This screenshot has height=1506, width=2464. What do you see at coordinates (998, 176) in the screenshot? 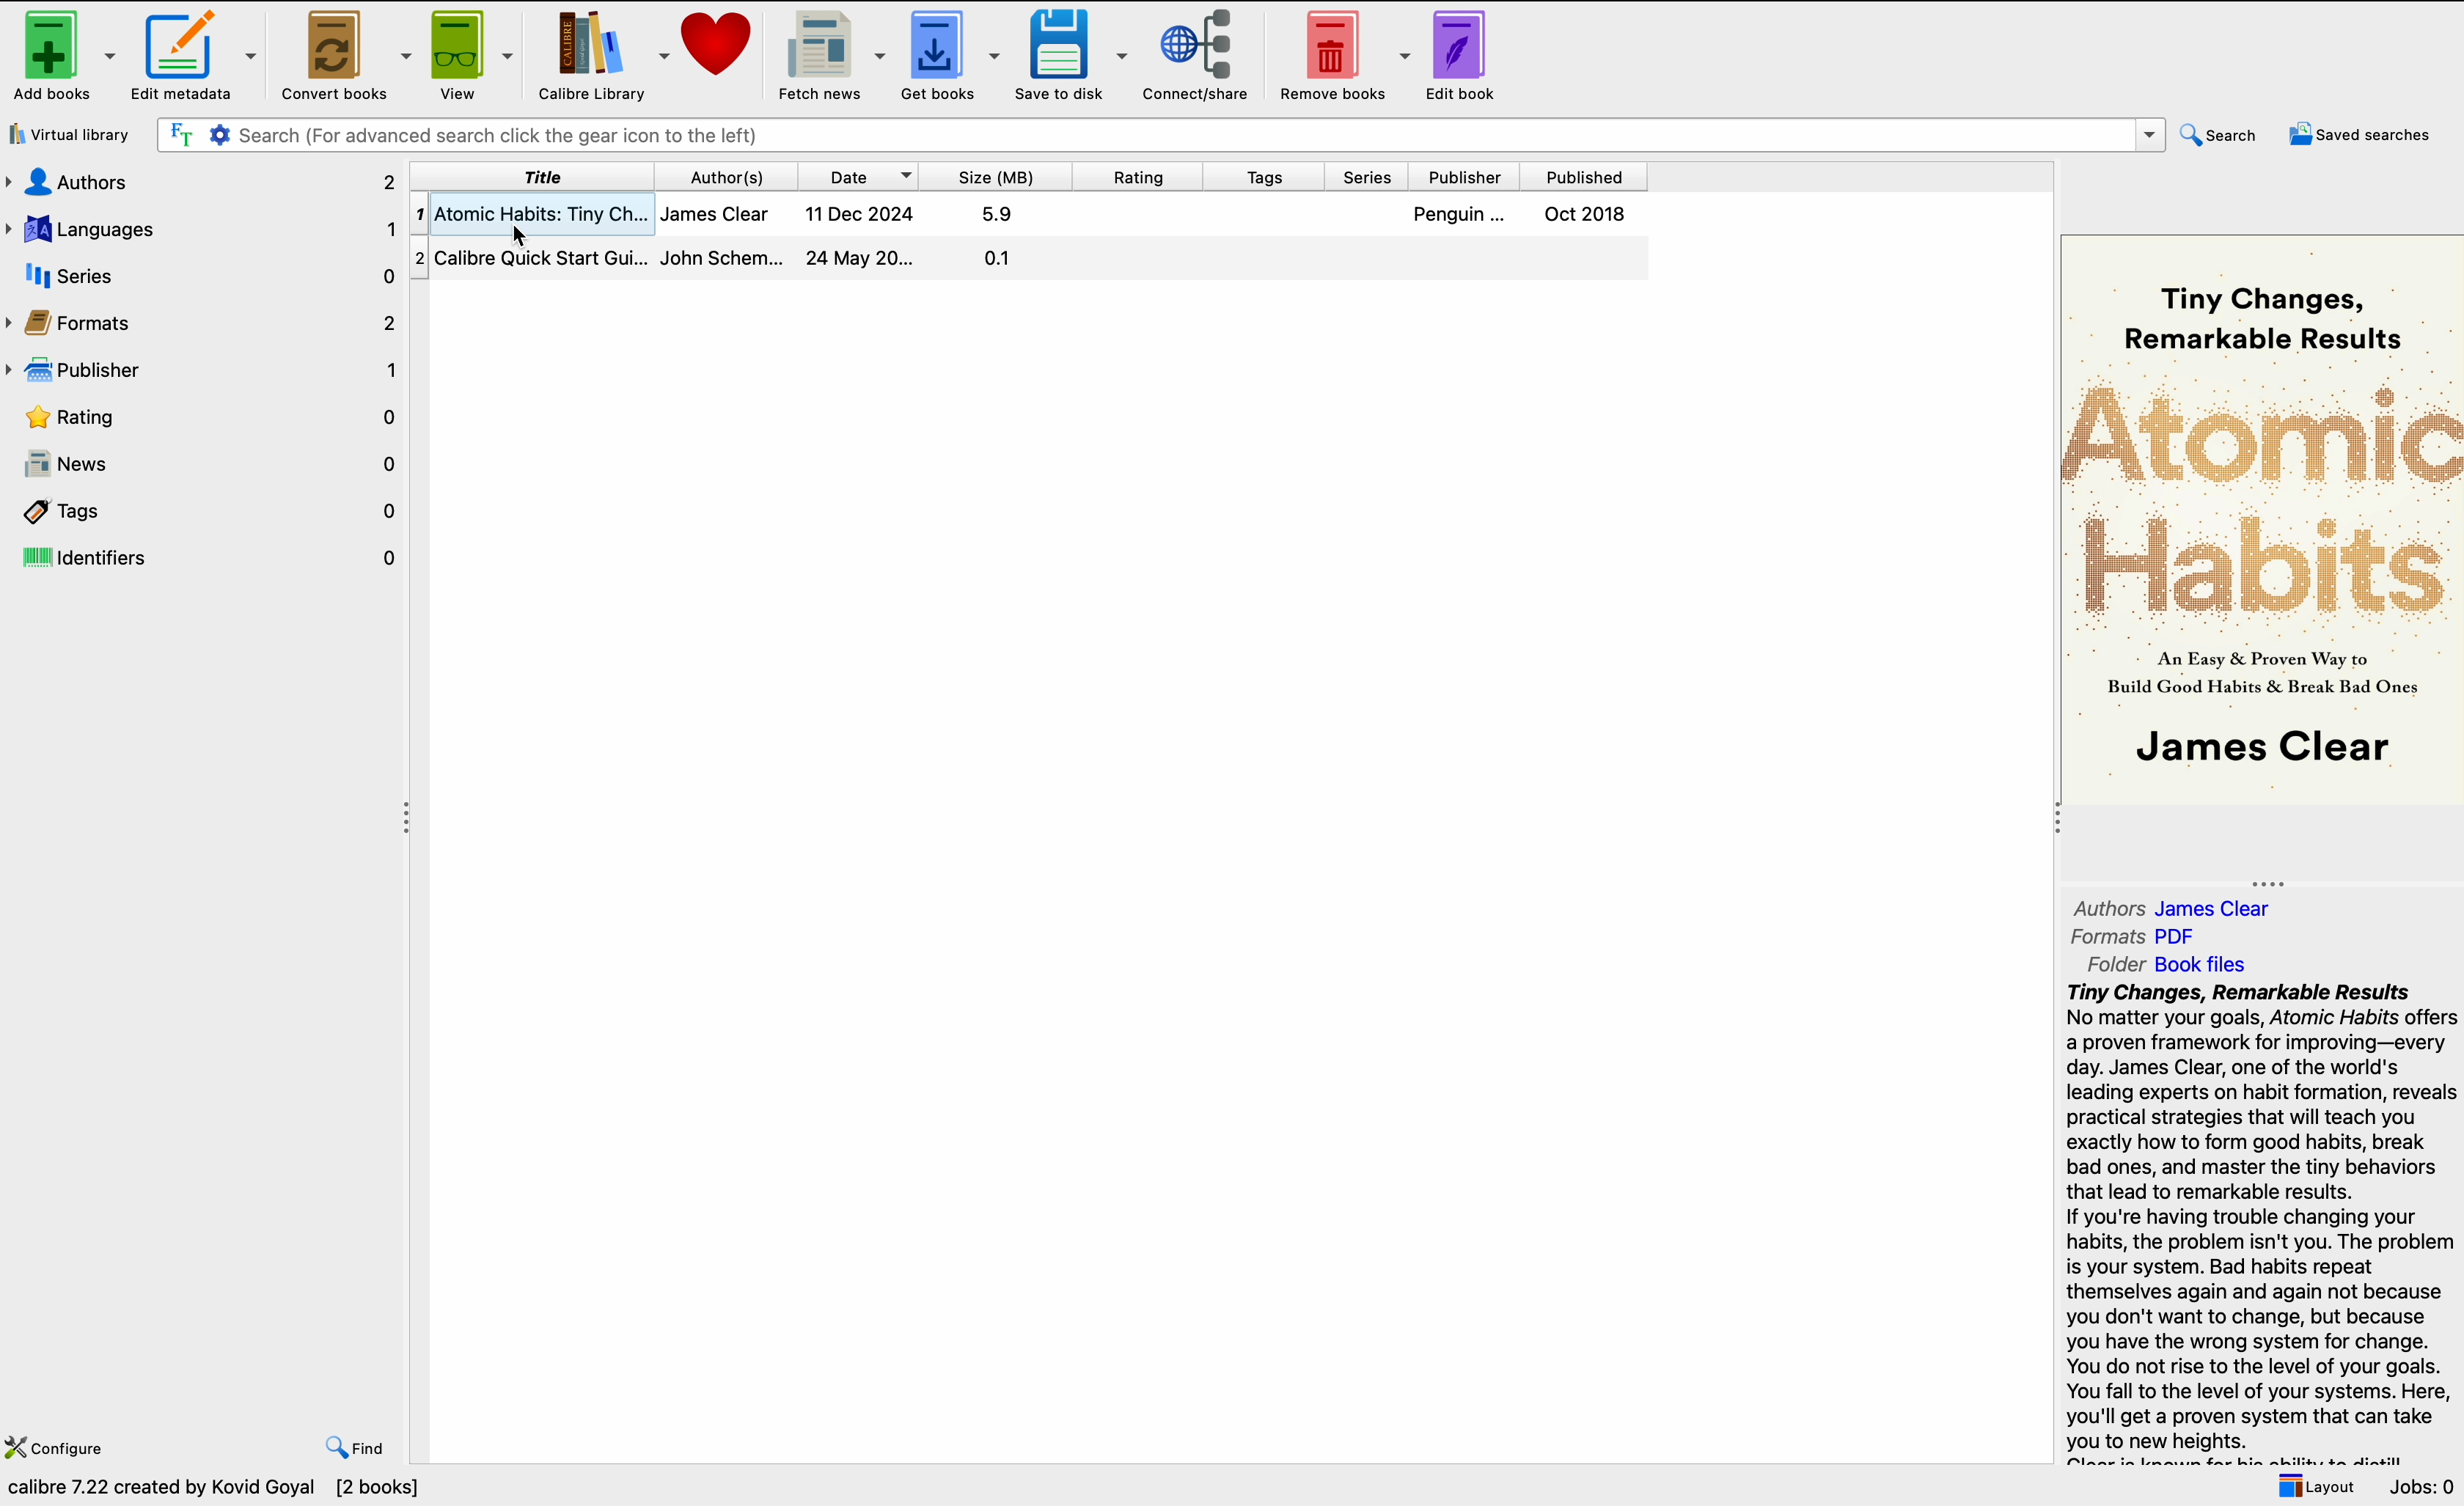
I see `size` at bounding box center [998, 176].